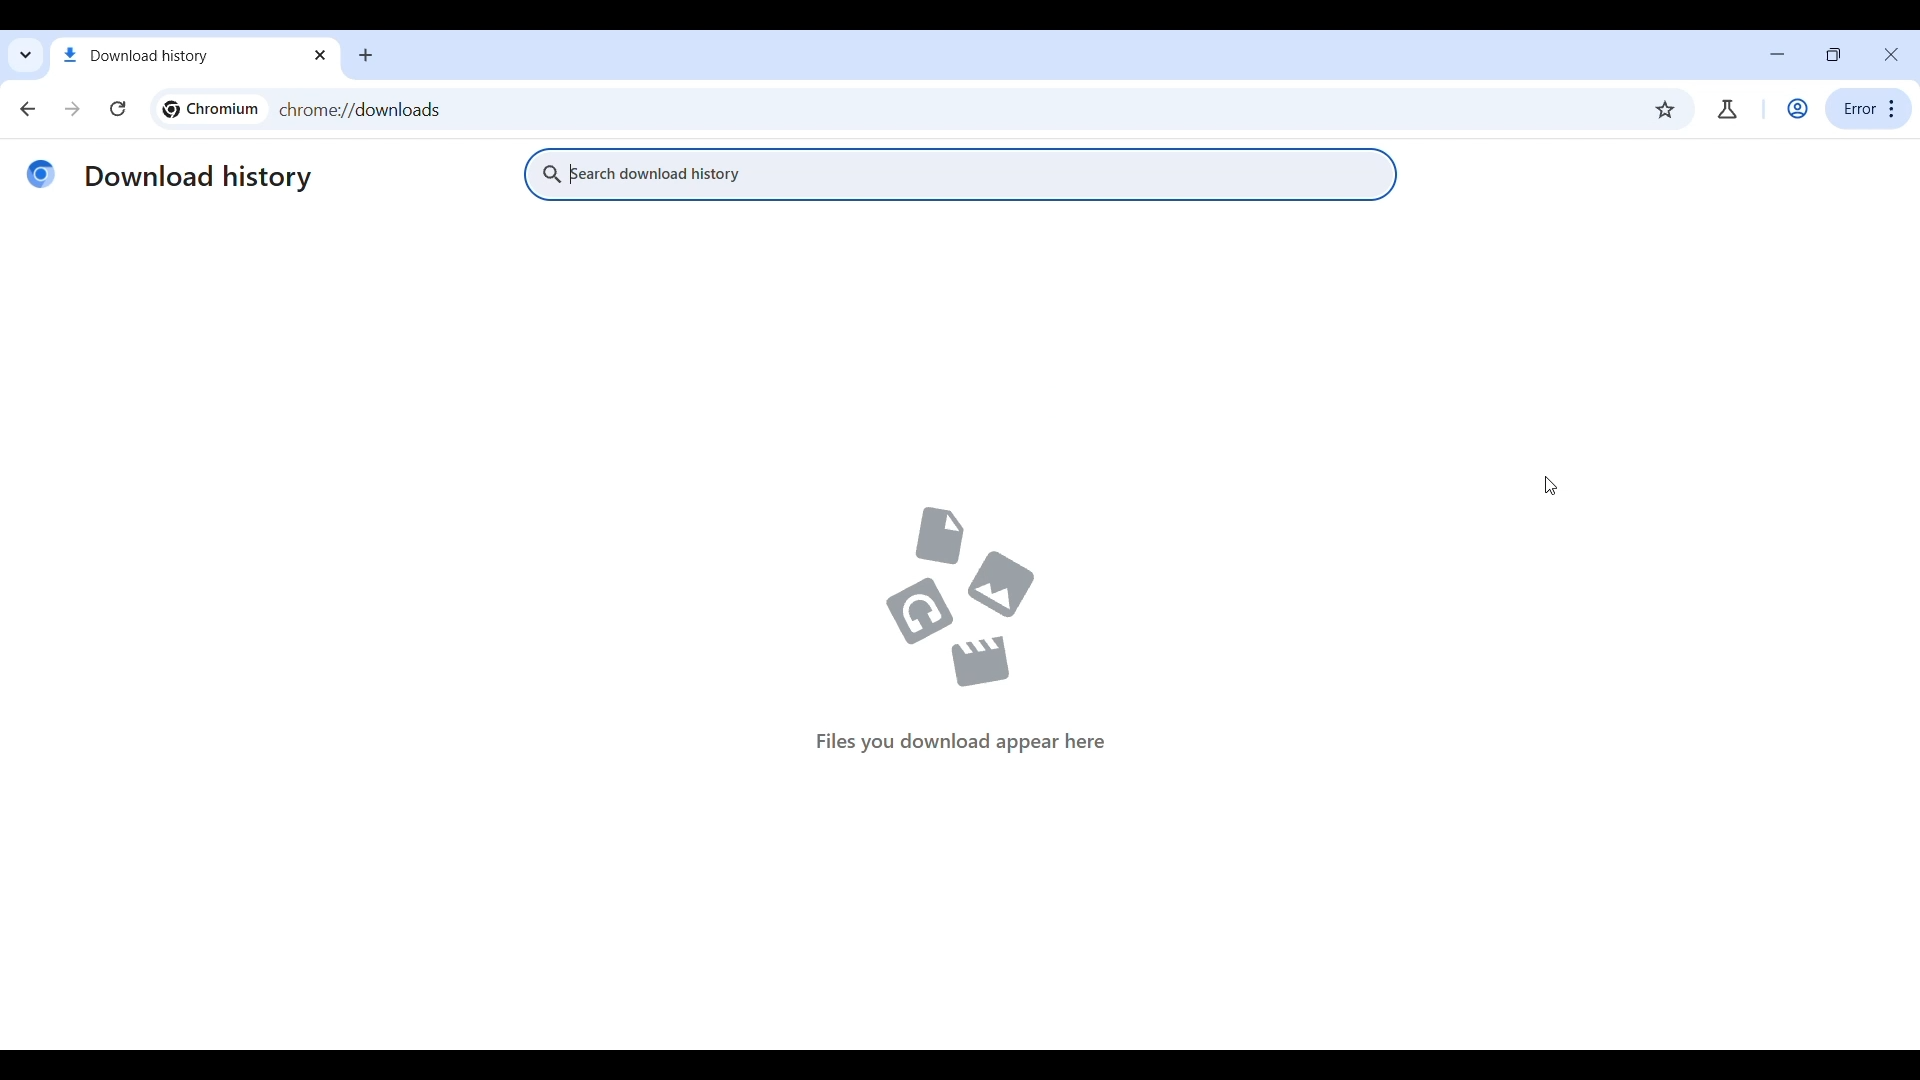 The width and height of the screenshot is (1920, 1080). Describe the element at coordinates (1891, 55) in the screenshot. I see `Close ` at that location.